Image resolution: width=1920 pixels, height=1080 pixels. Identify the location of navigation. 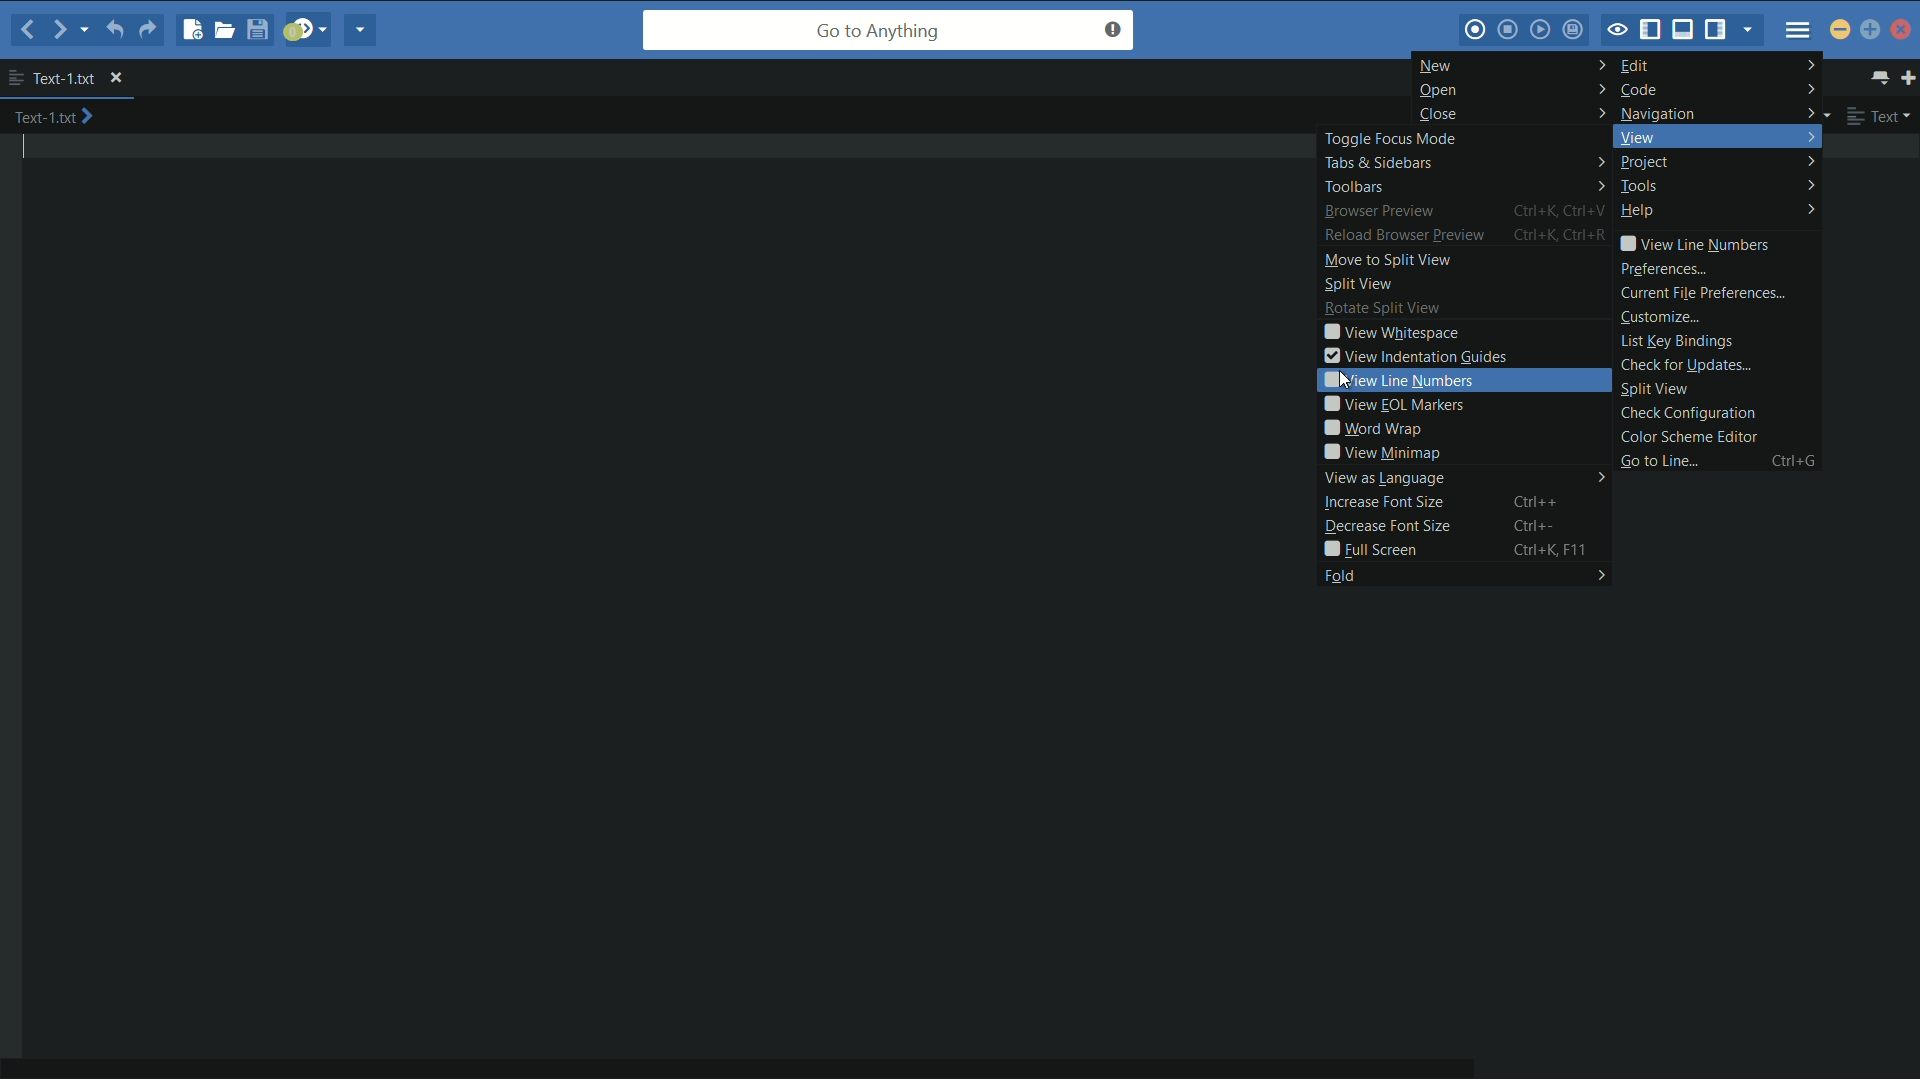
(1717, 113).